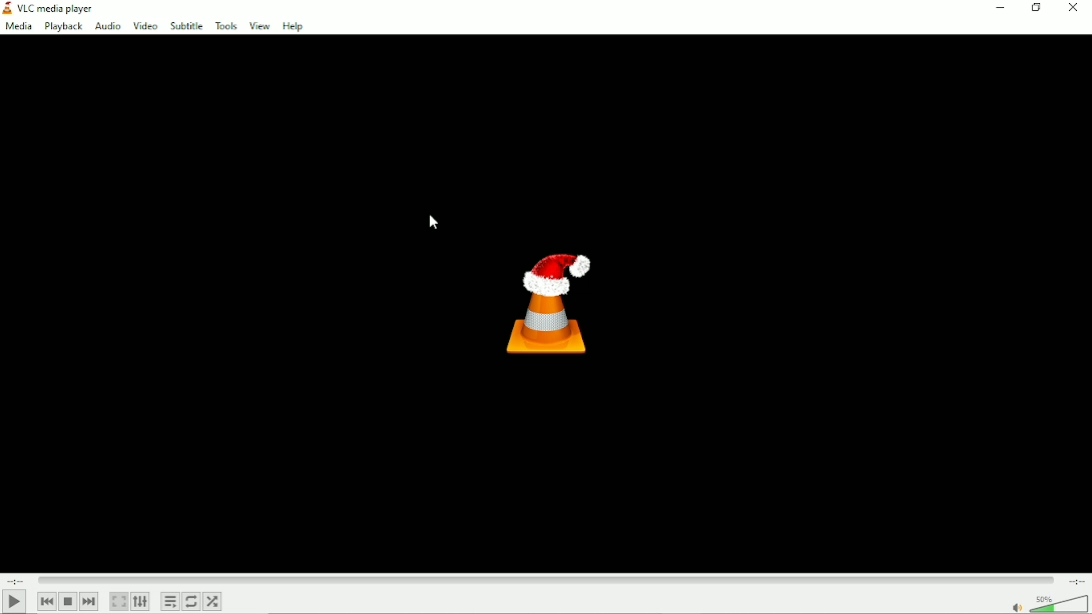  I want to click on Volume, so click(1047, 603).